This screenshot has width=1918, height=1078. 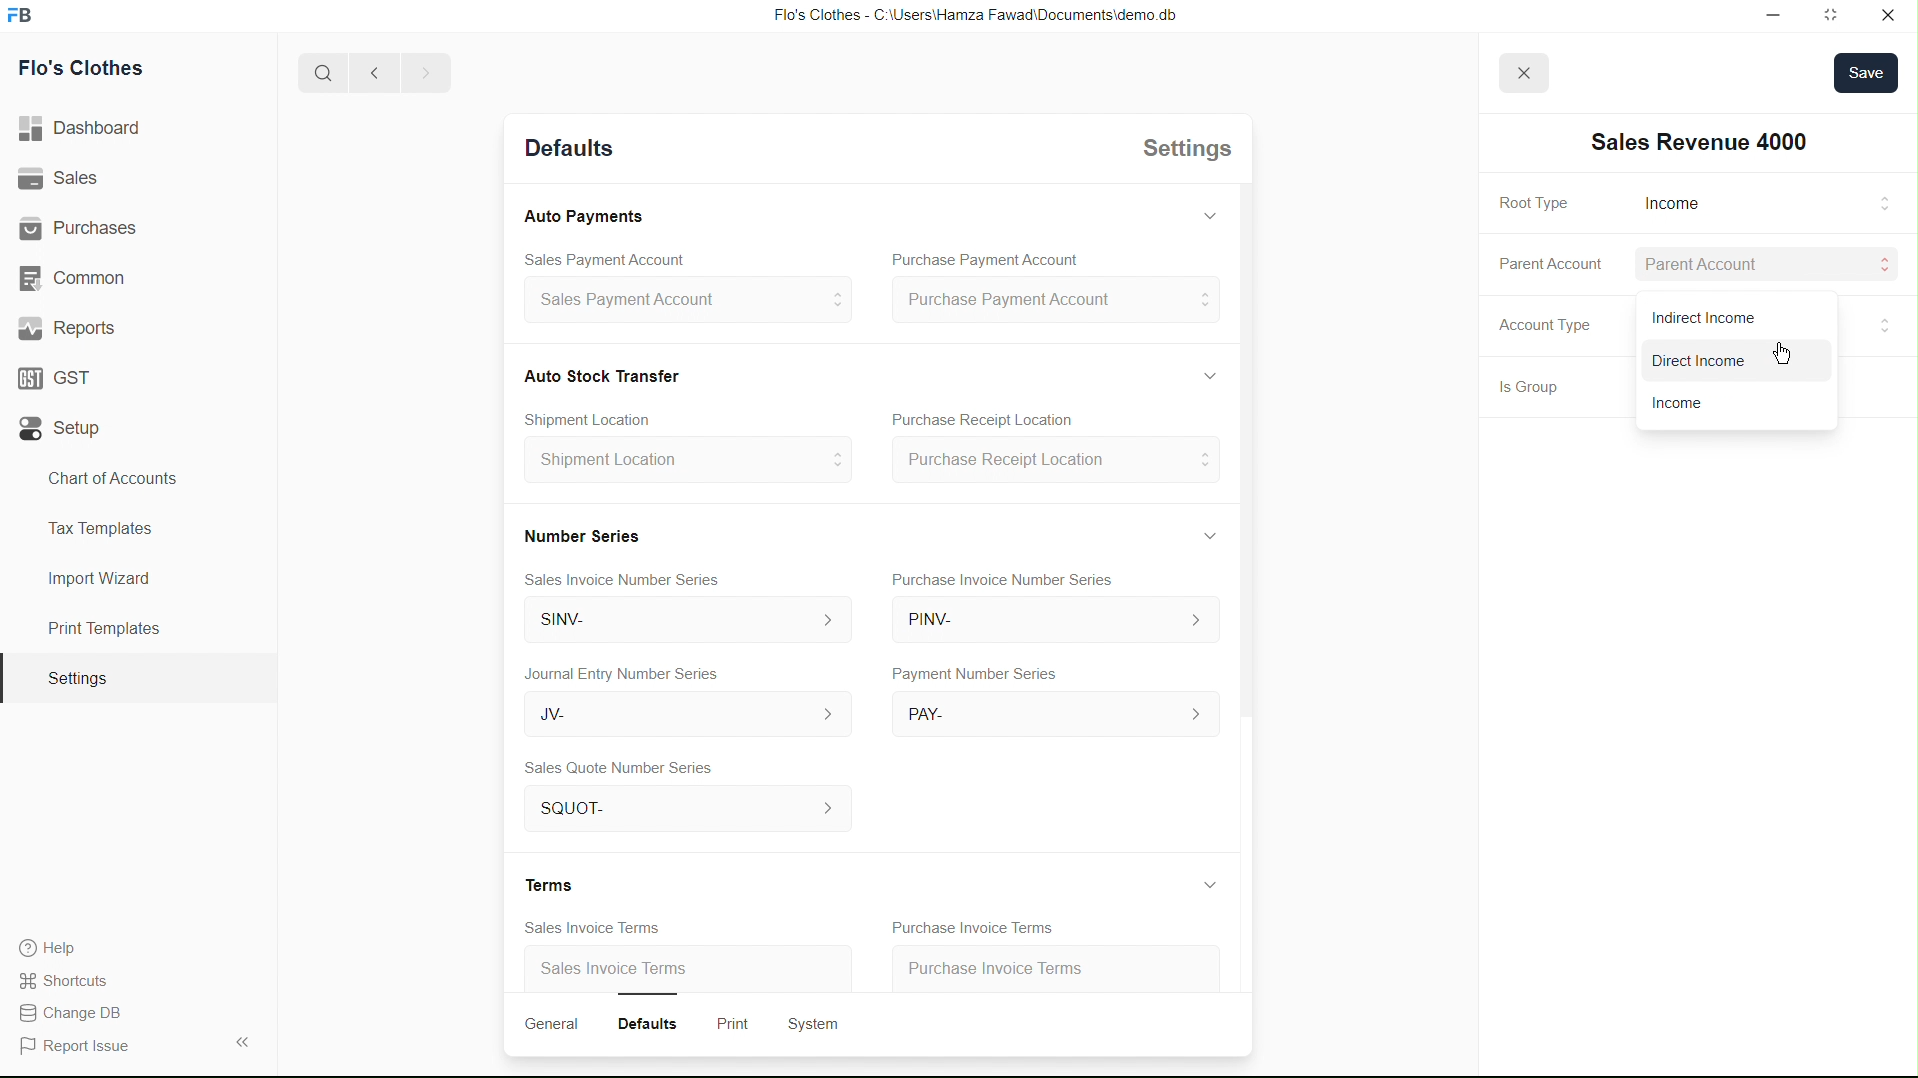 What do you see at coordinates (630, 576) in the screenshot?
I see `Sales Invoice Number Series` at bounding box center [630, 576].